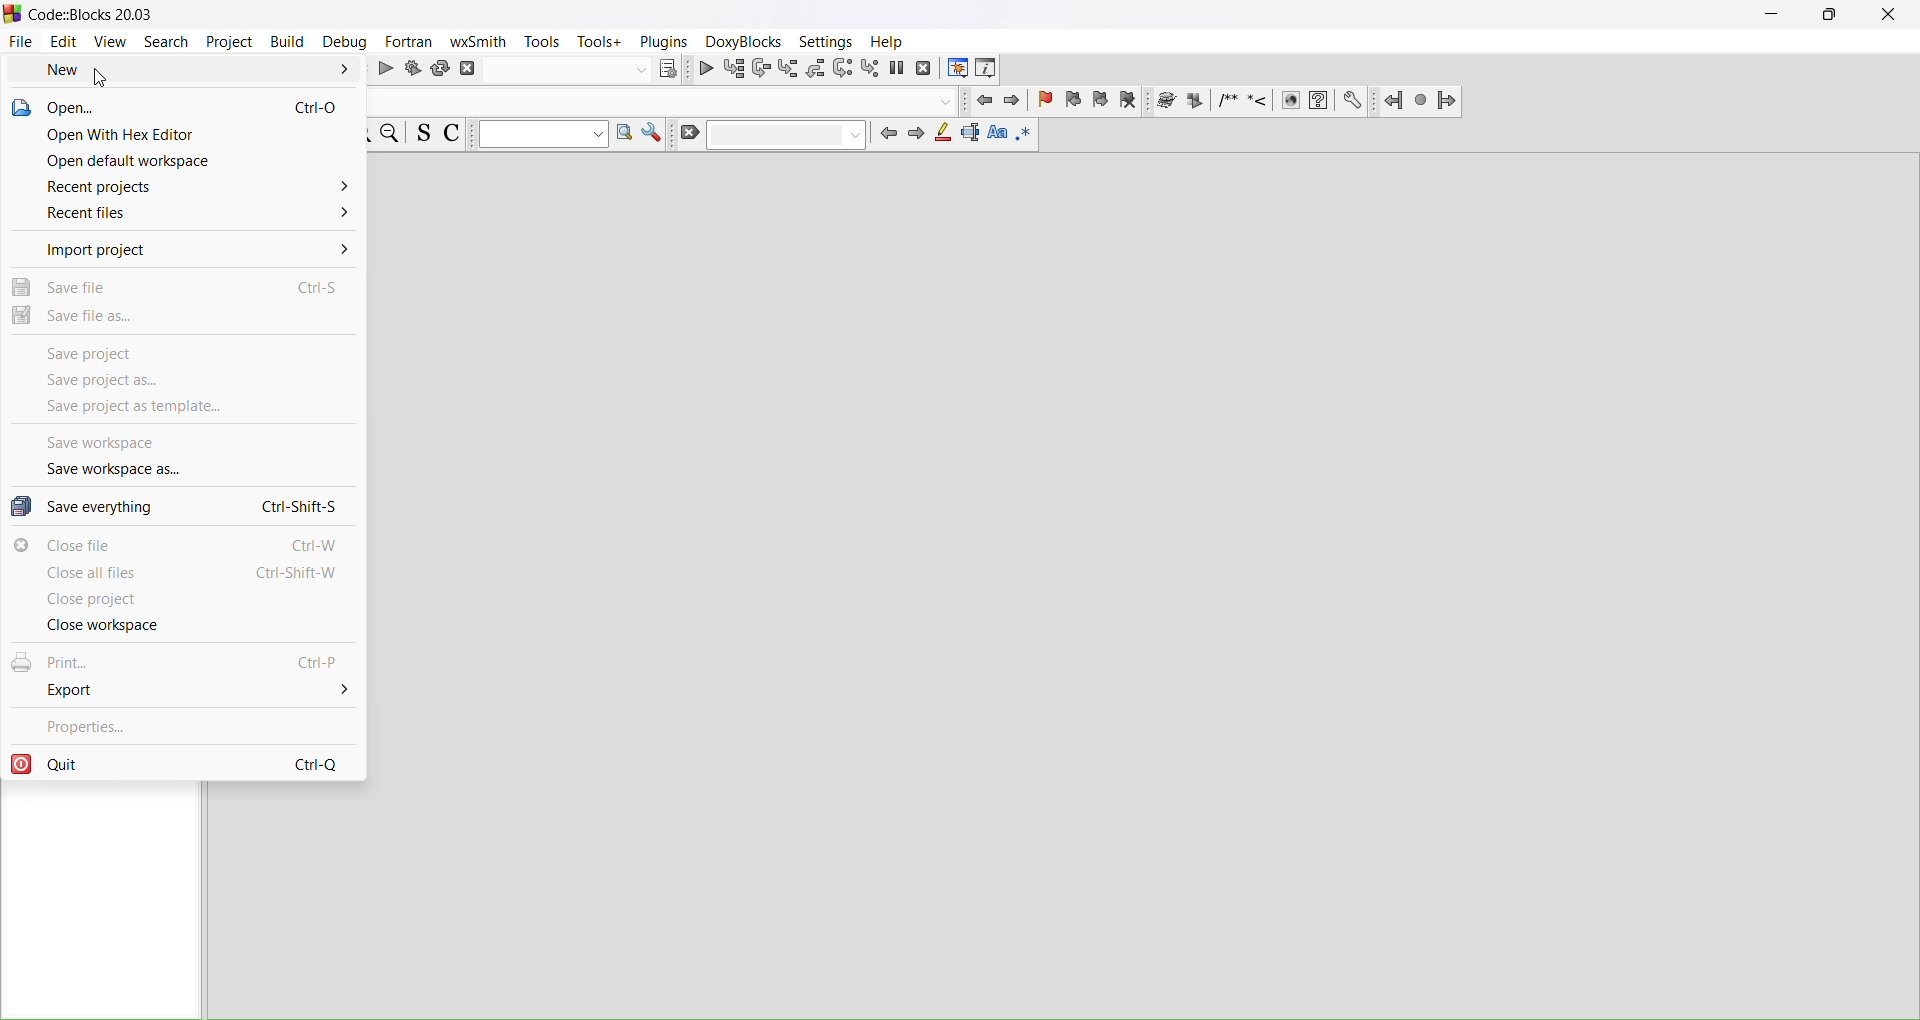  What do you see at coordinates (817, 70) in the screenshot?
I see `step out` at bounding box center [817, 70].